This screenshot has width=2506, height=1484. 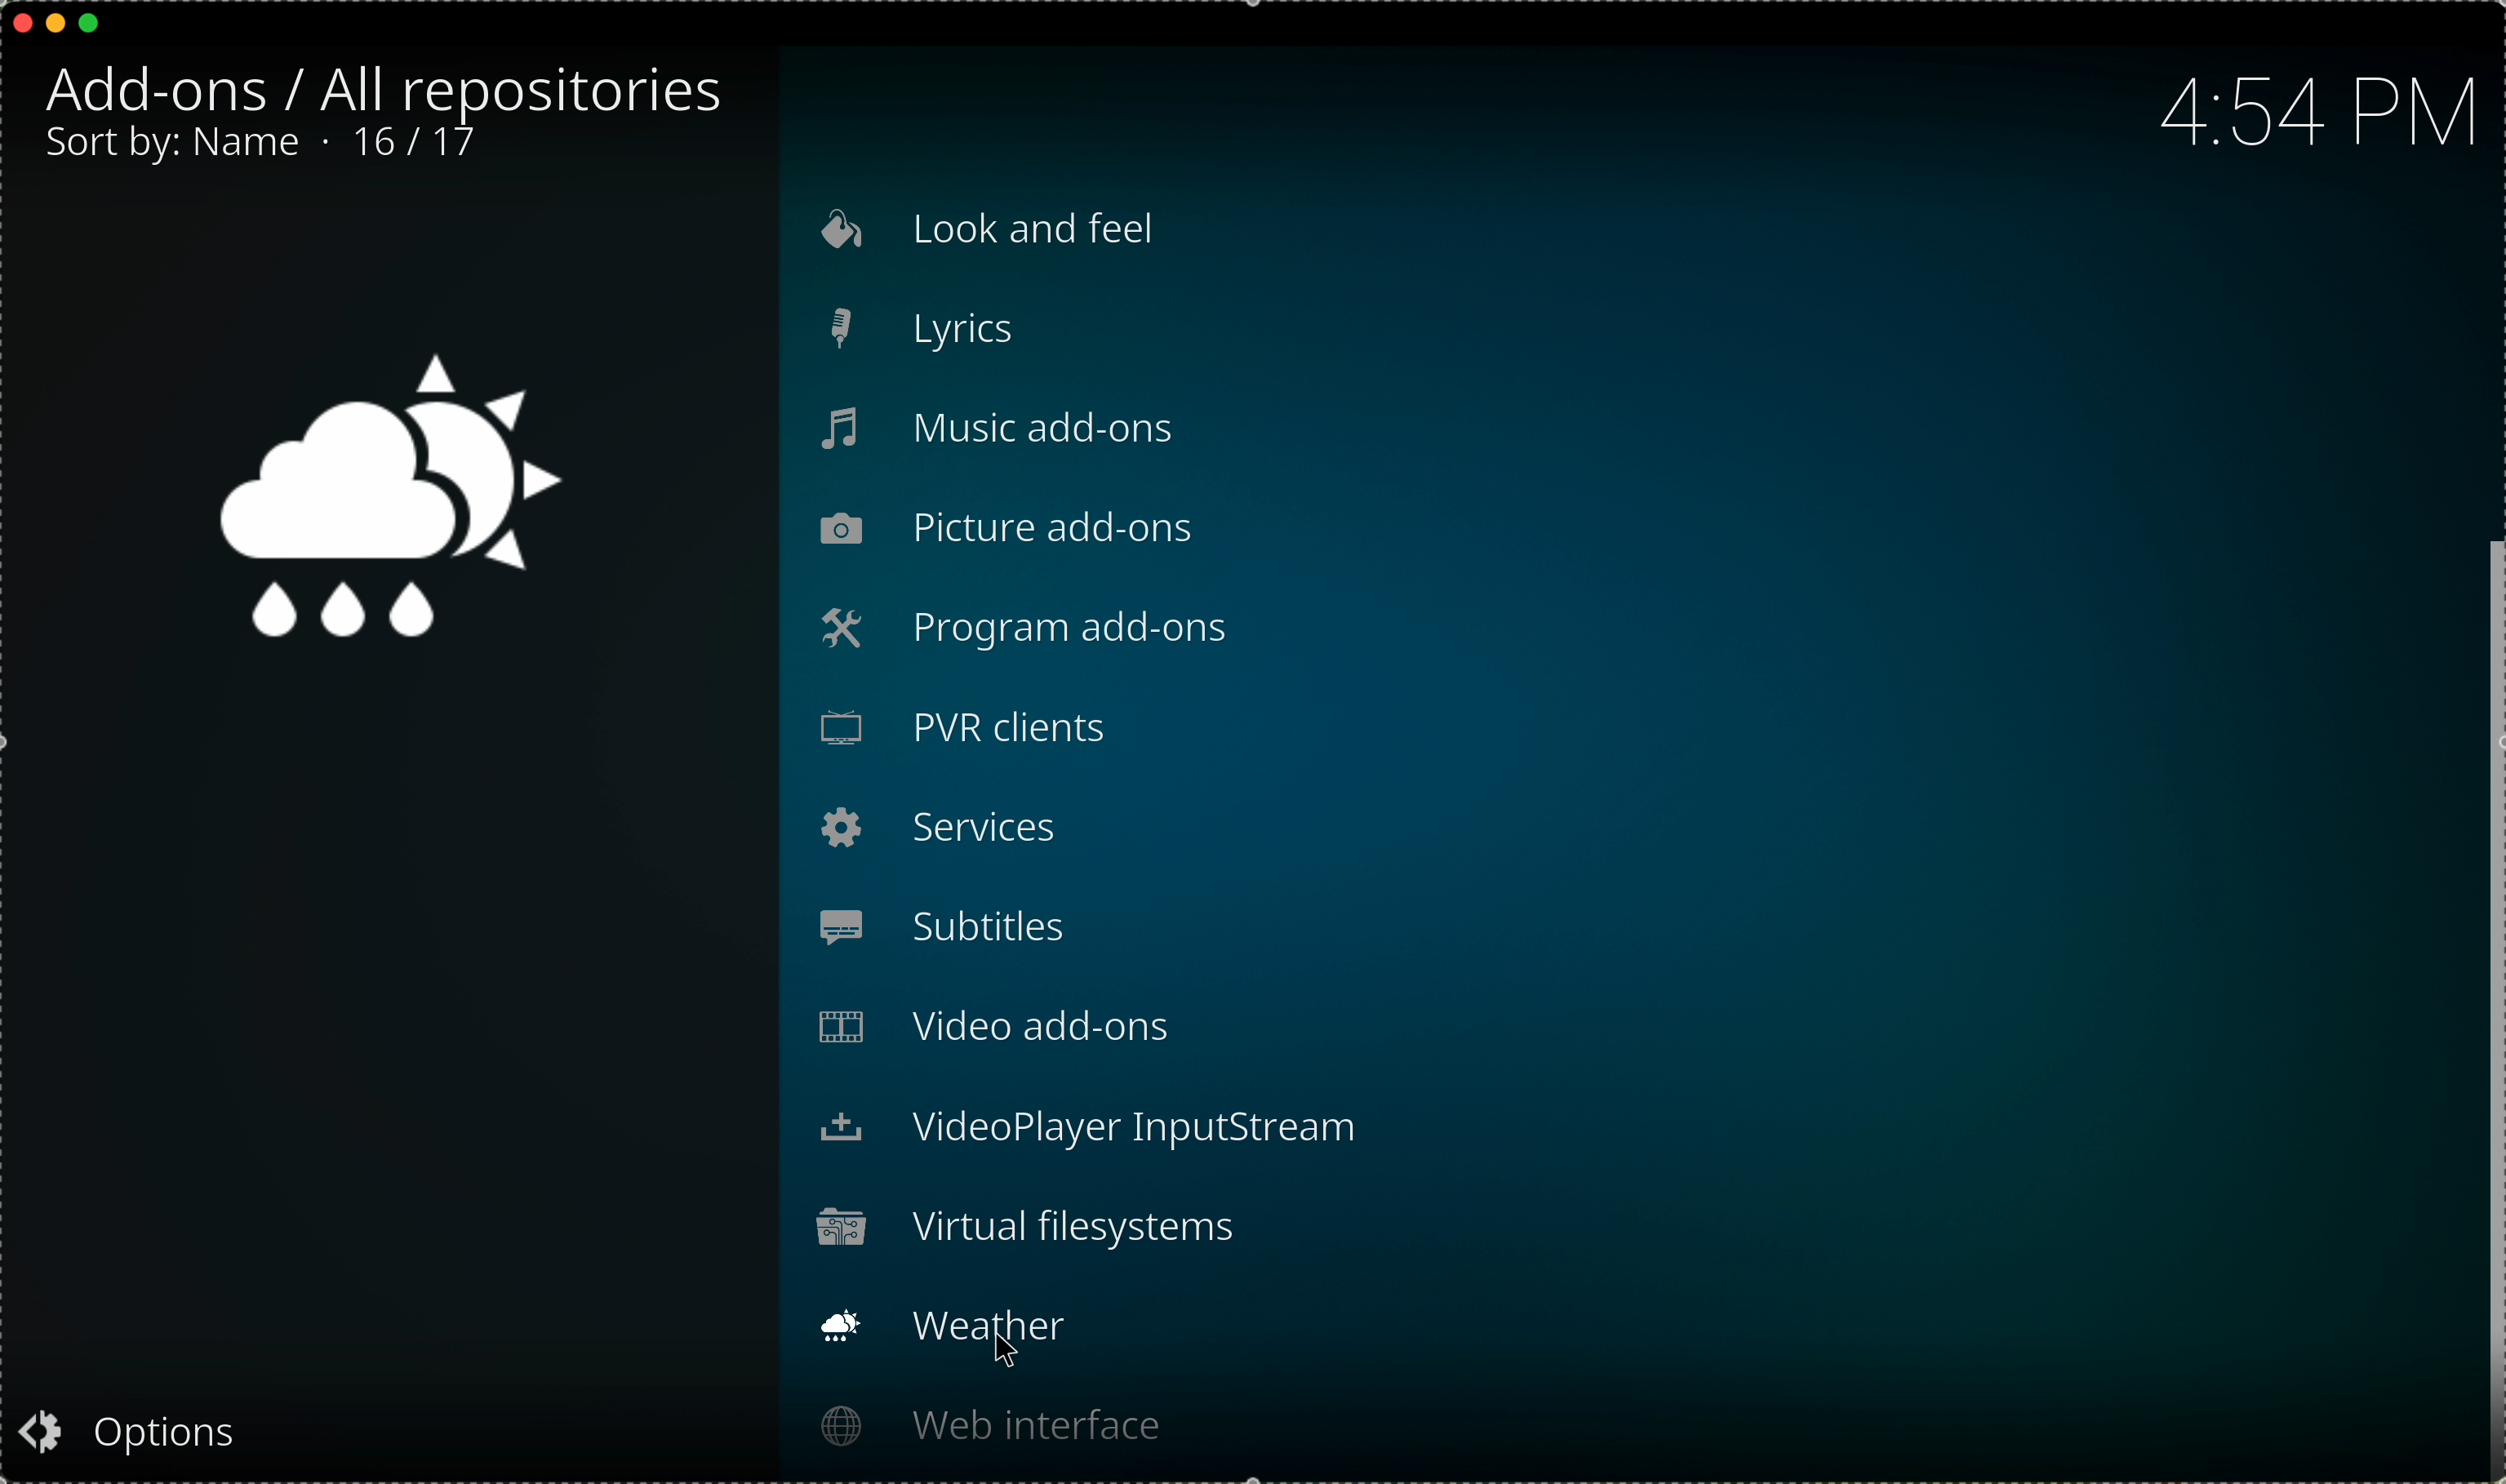 I want to click on lyrics, so click(x=1013, y=331).